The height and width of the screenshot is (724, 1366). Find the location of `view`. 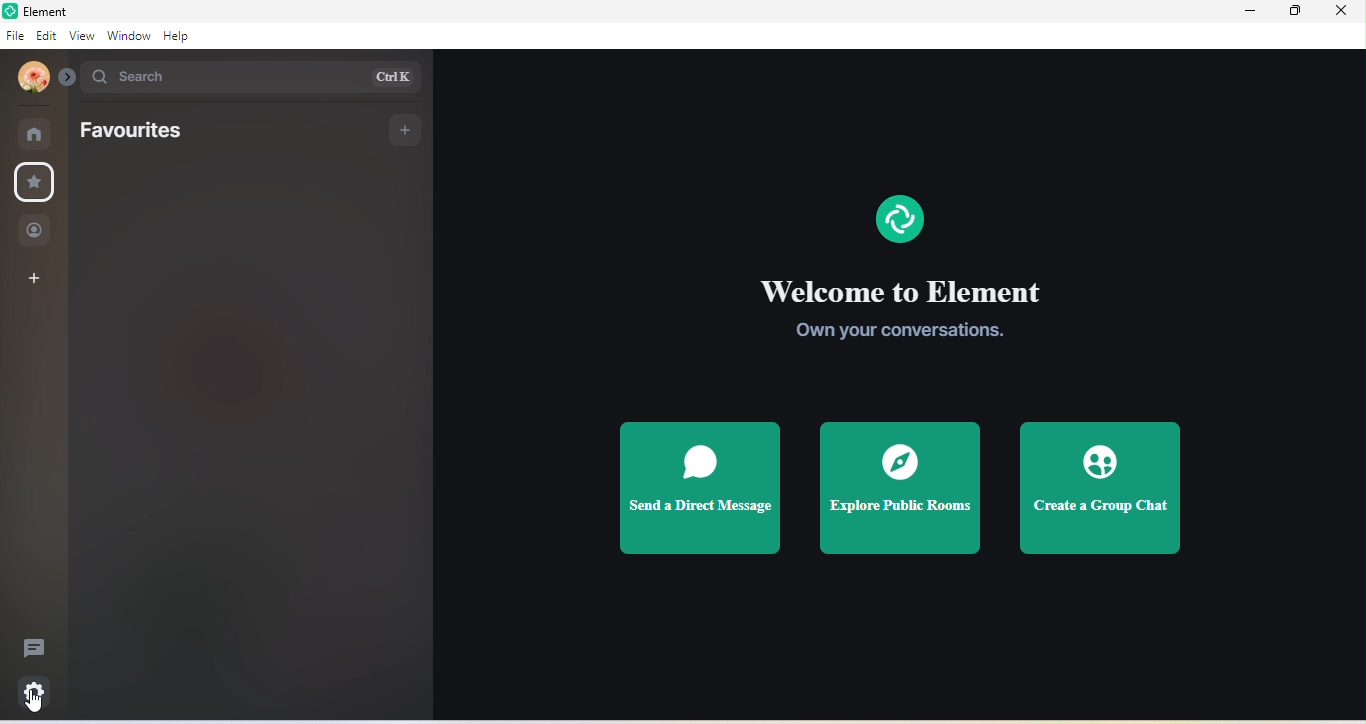

view is located at coordinates (79, 36).